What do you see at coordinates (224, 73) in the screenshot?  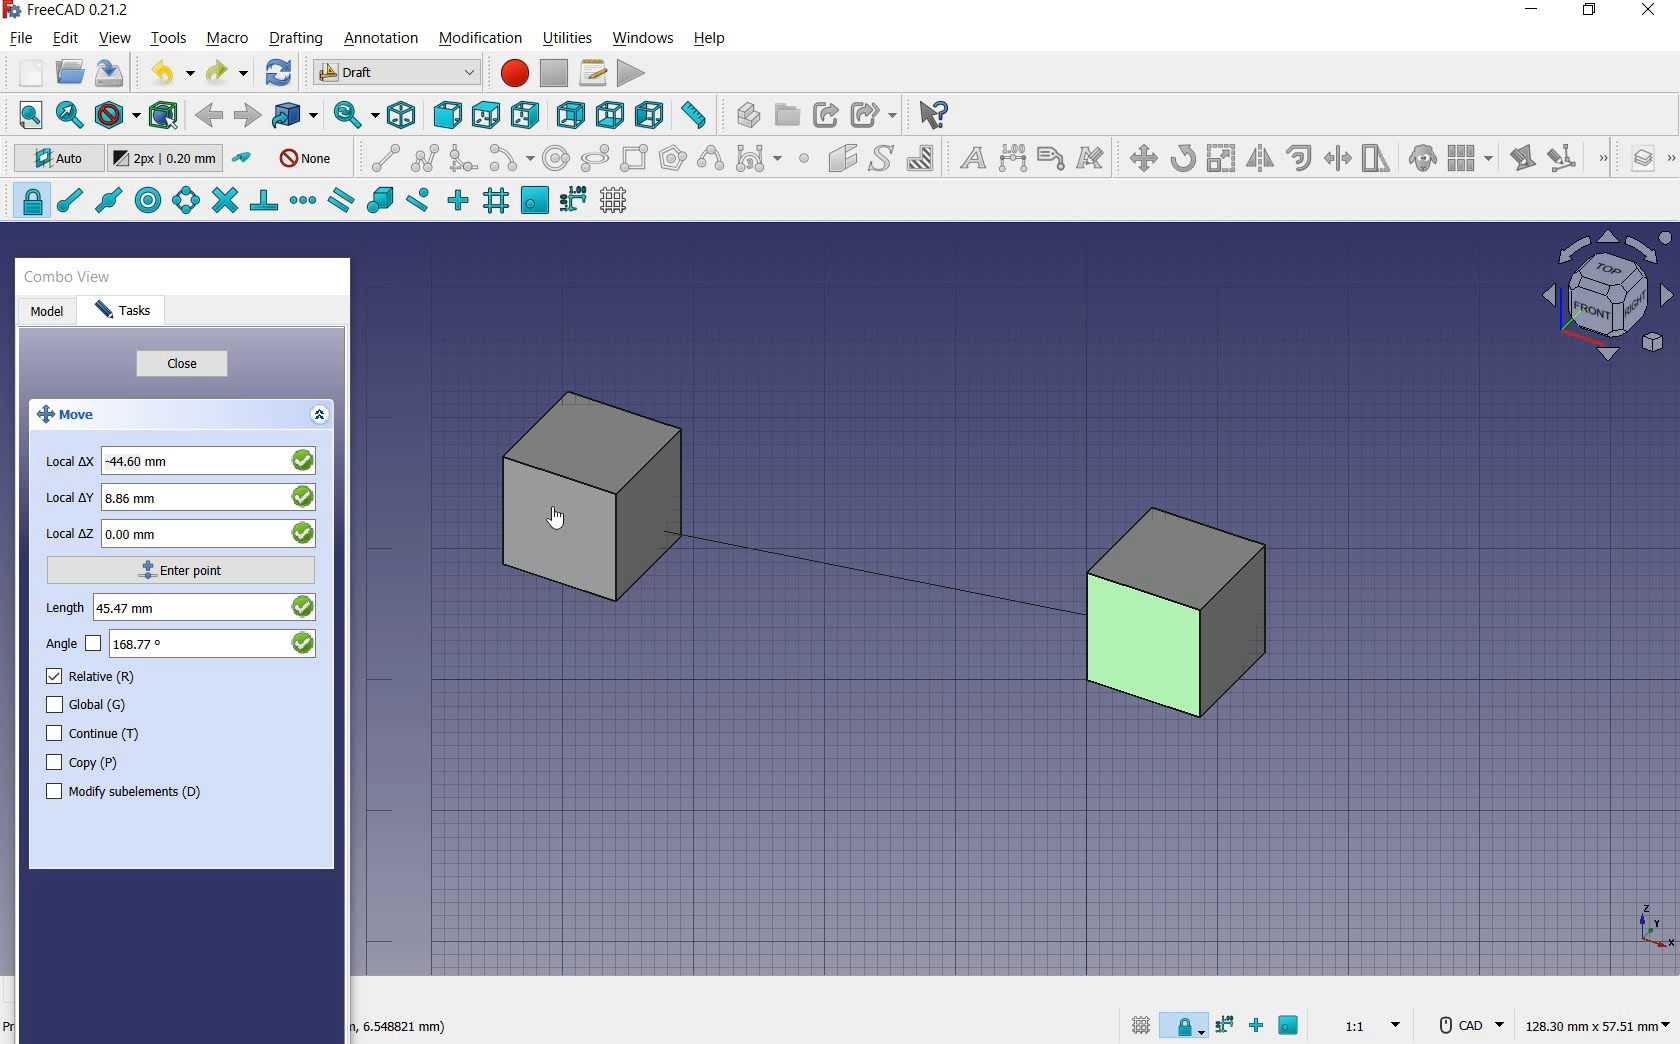 I see `redo` at bounding box center [224, 73].